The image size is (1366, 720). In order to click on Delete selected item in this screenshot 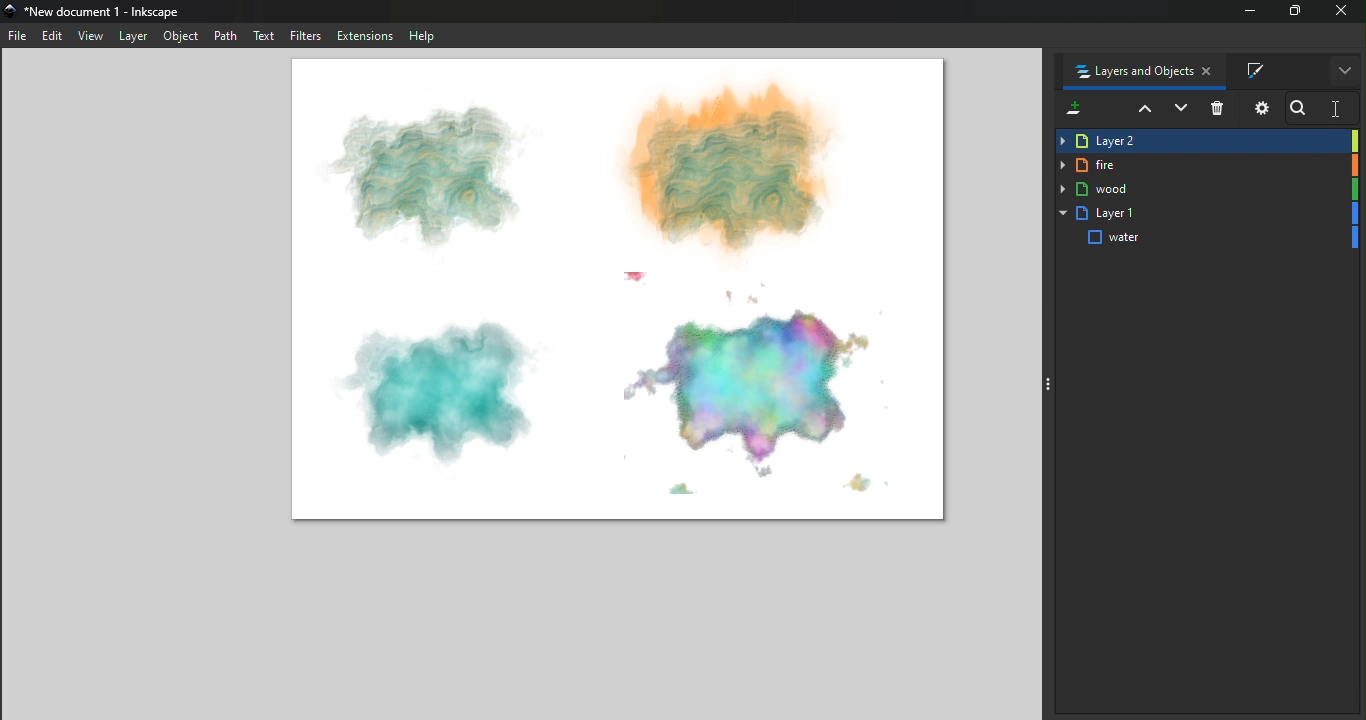, I will do `click(1219, 110)`.